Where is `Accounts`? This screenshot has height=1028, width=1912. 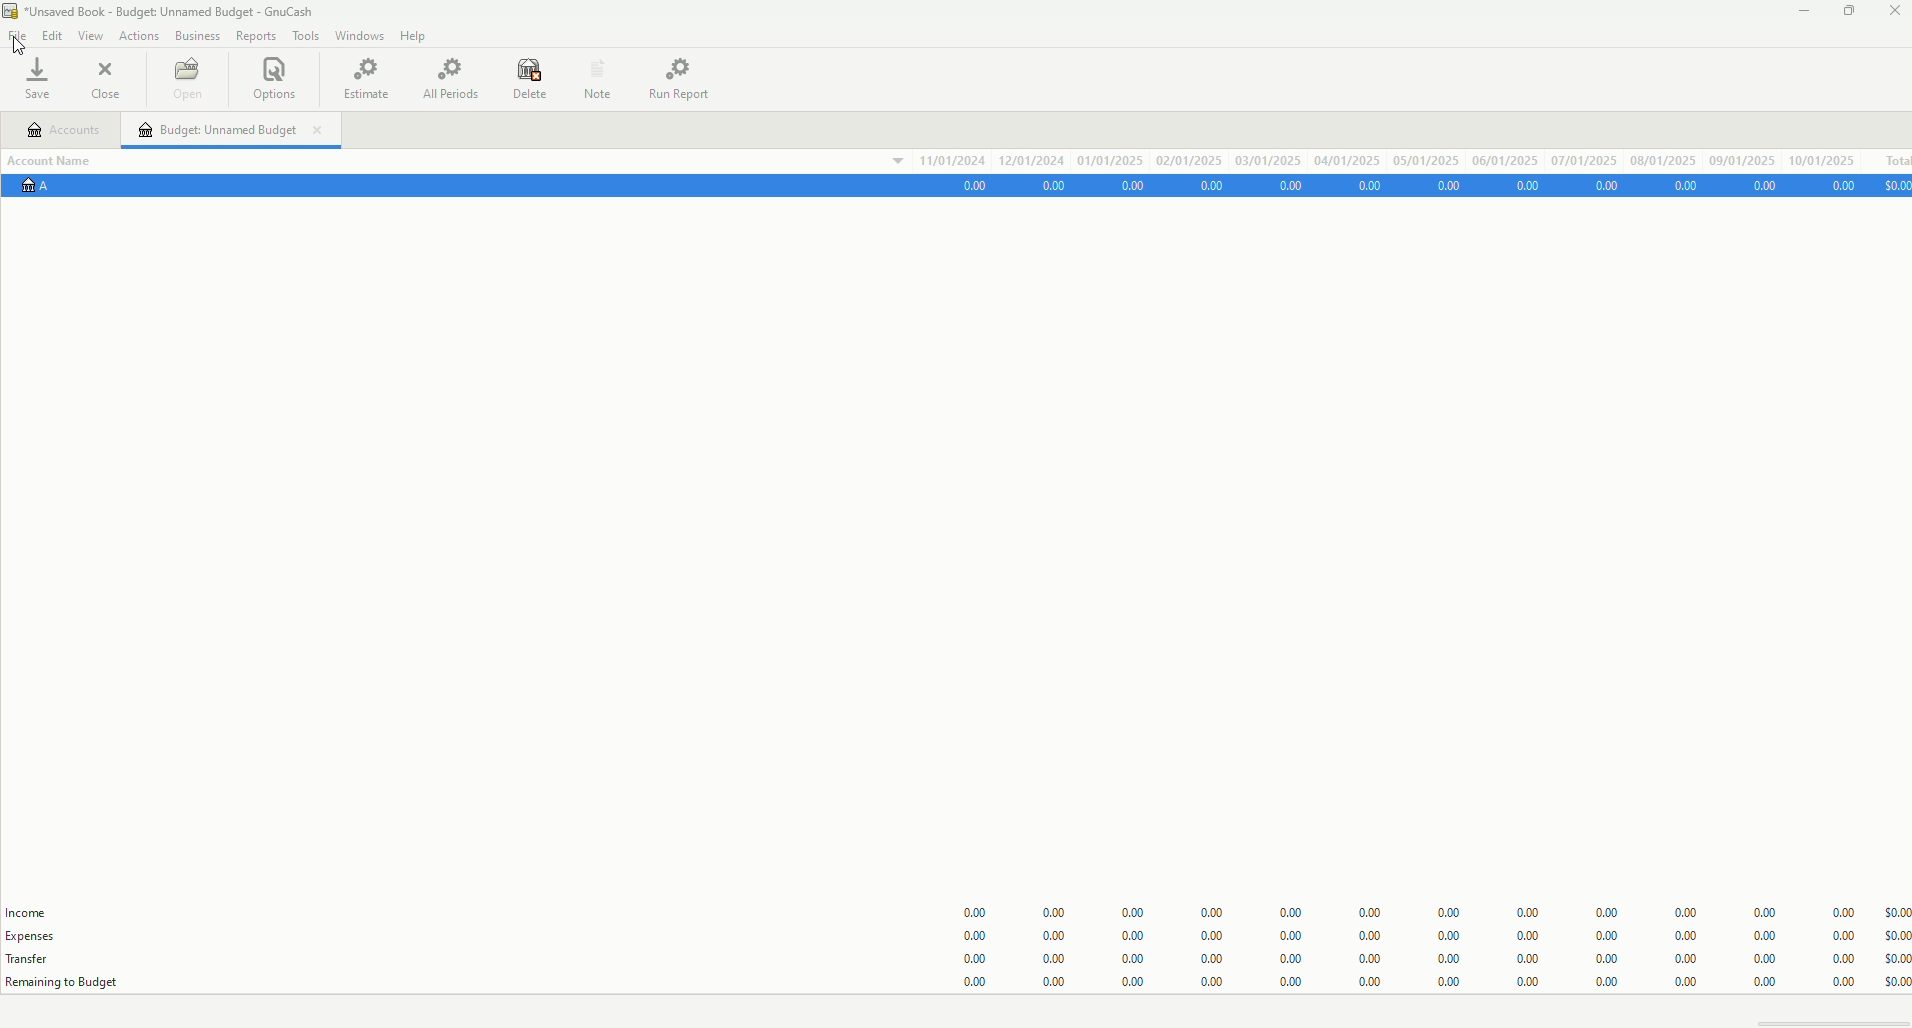
Accounts is located at coordinates (73, 129).